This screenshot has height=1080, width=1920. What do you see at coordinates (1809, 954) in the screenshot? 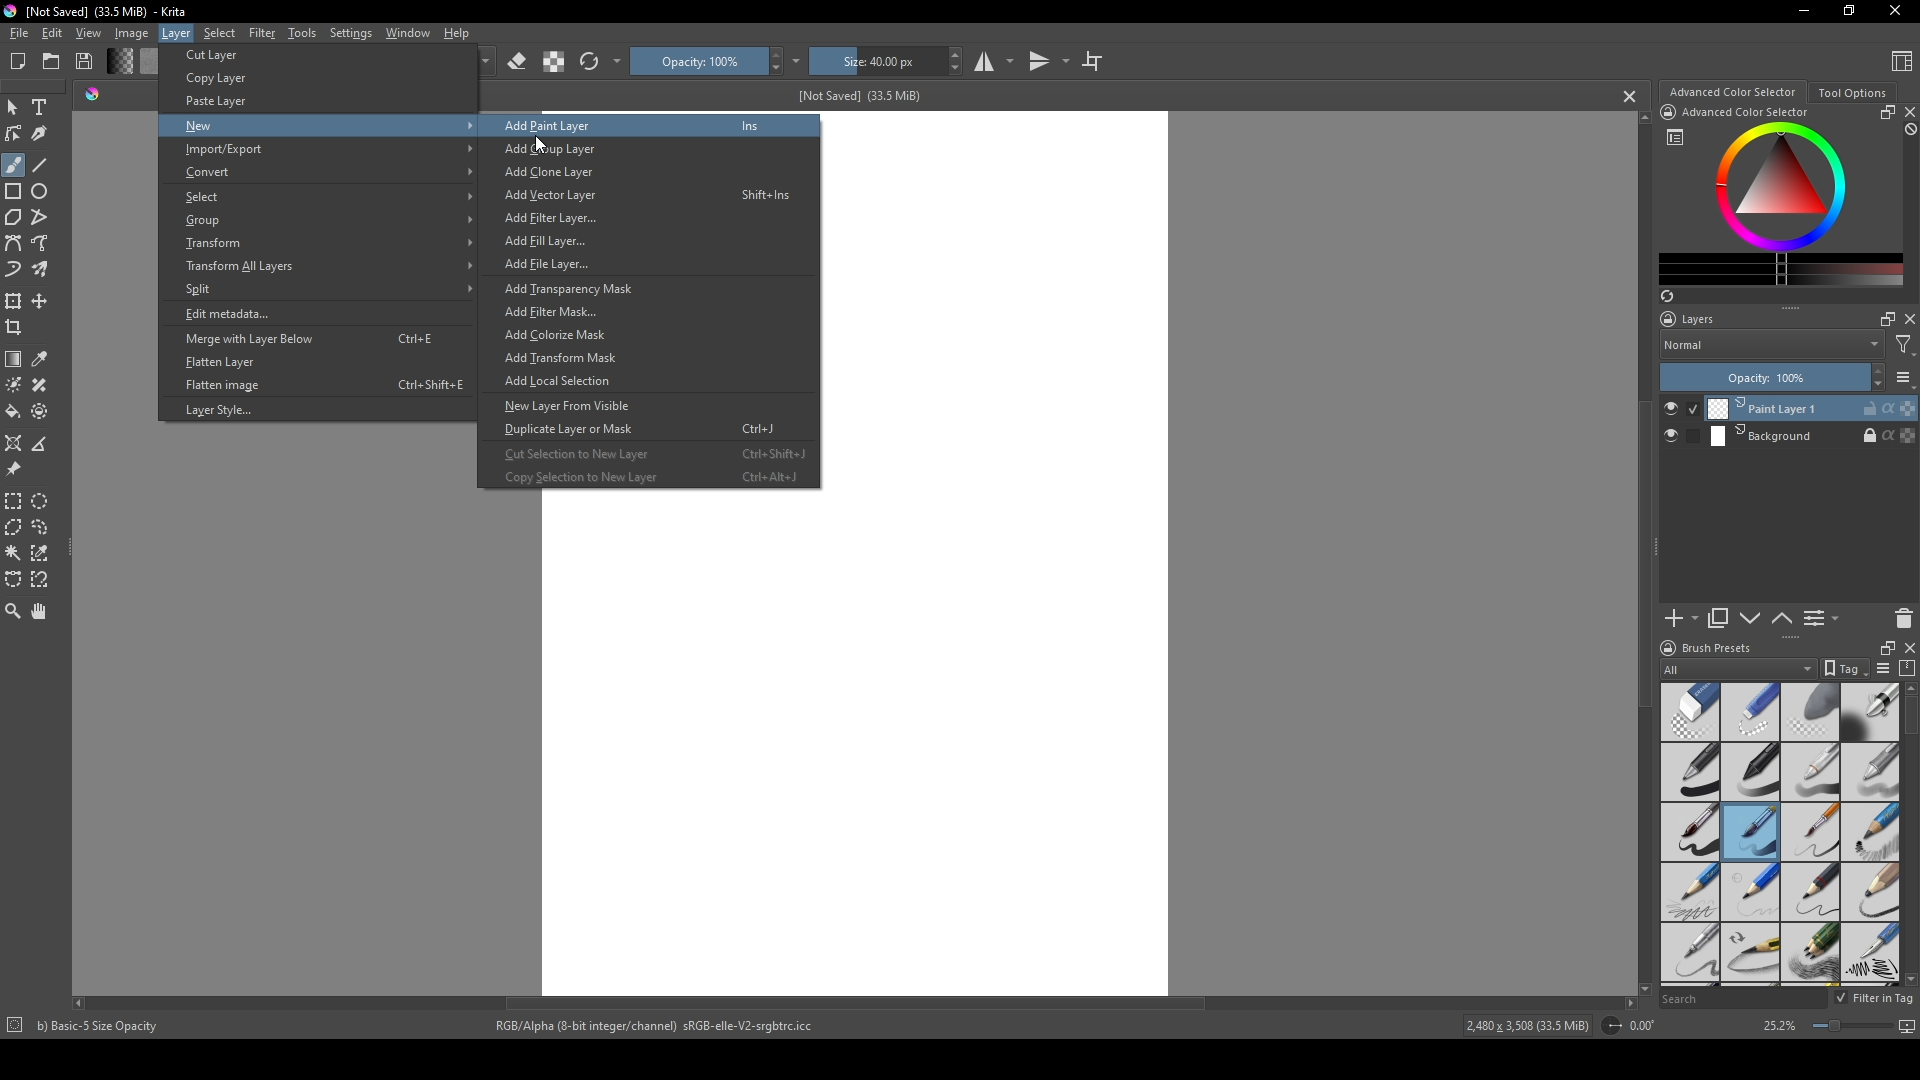
I see `pencils` at bounding box center [1809, 954].